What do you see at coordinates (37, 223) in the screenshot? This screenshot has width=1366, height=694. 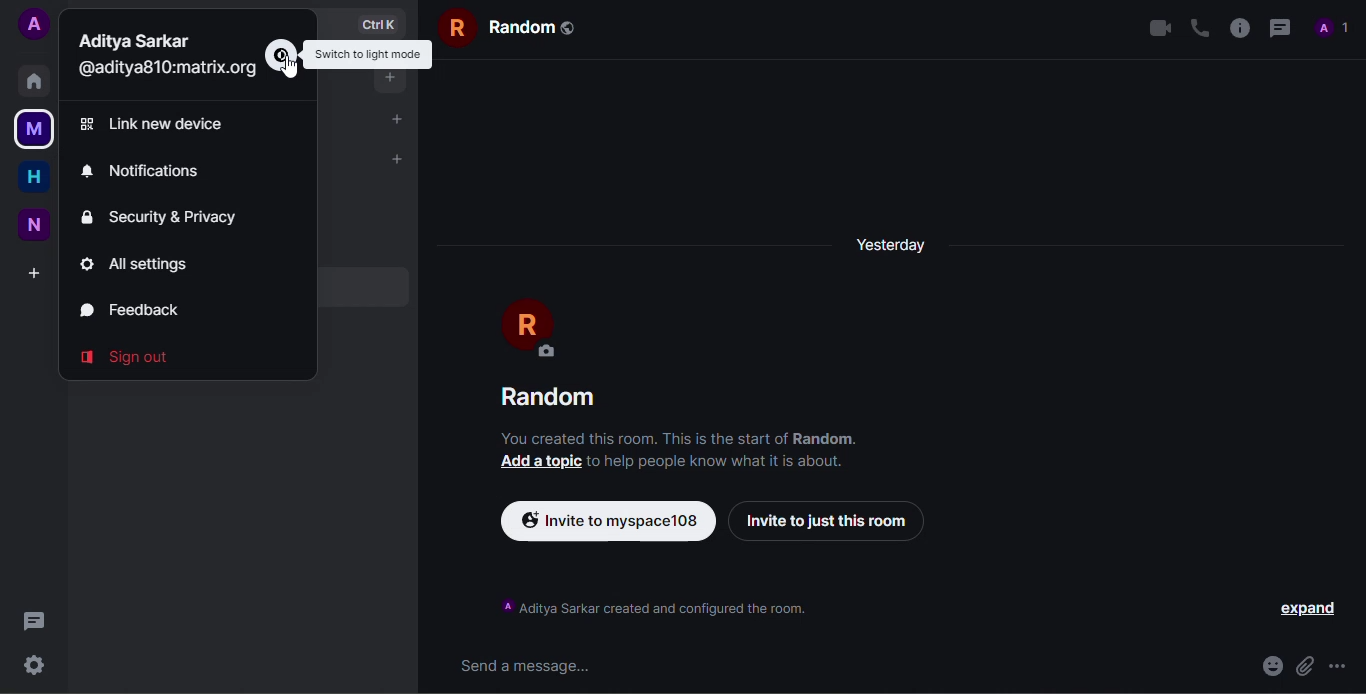 I see `new` at bounding box center [37, 223].